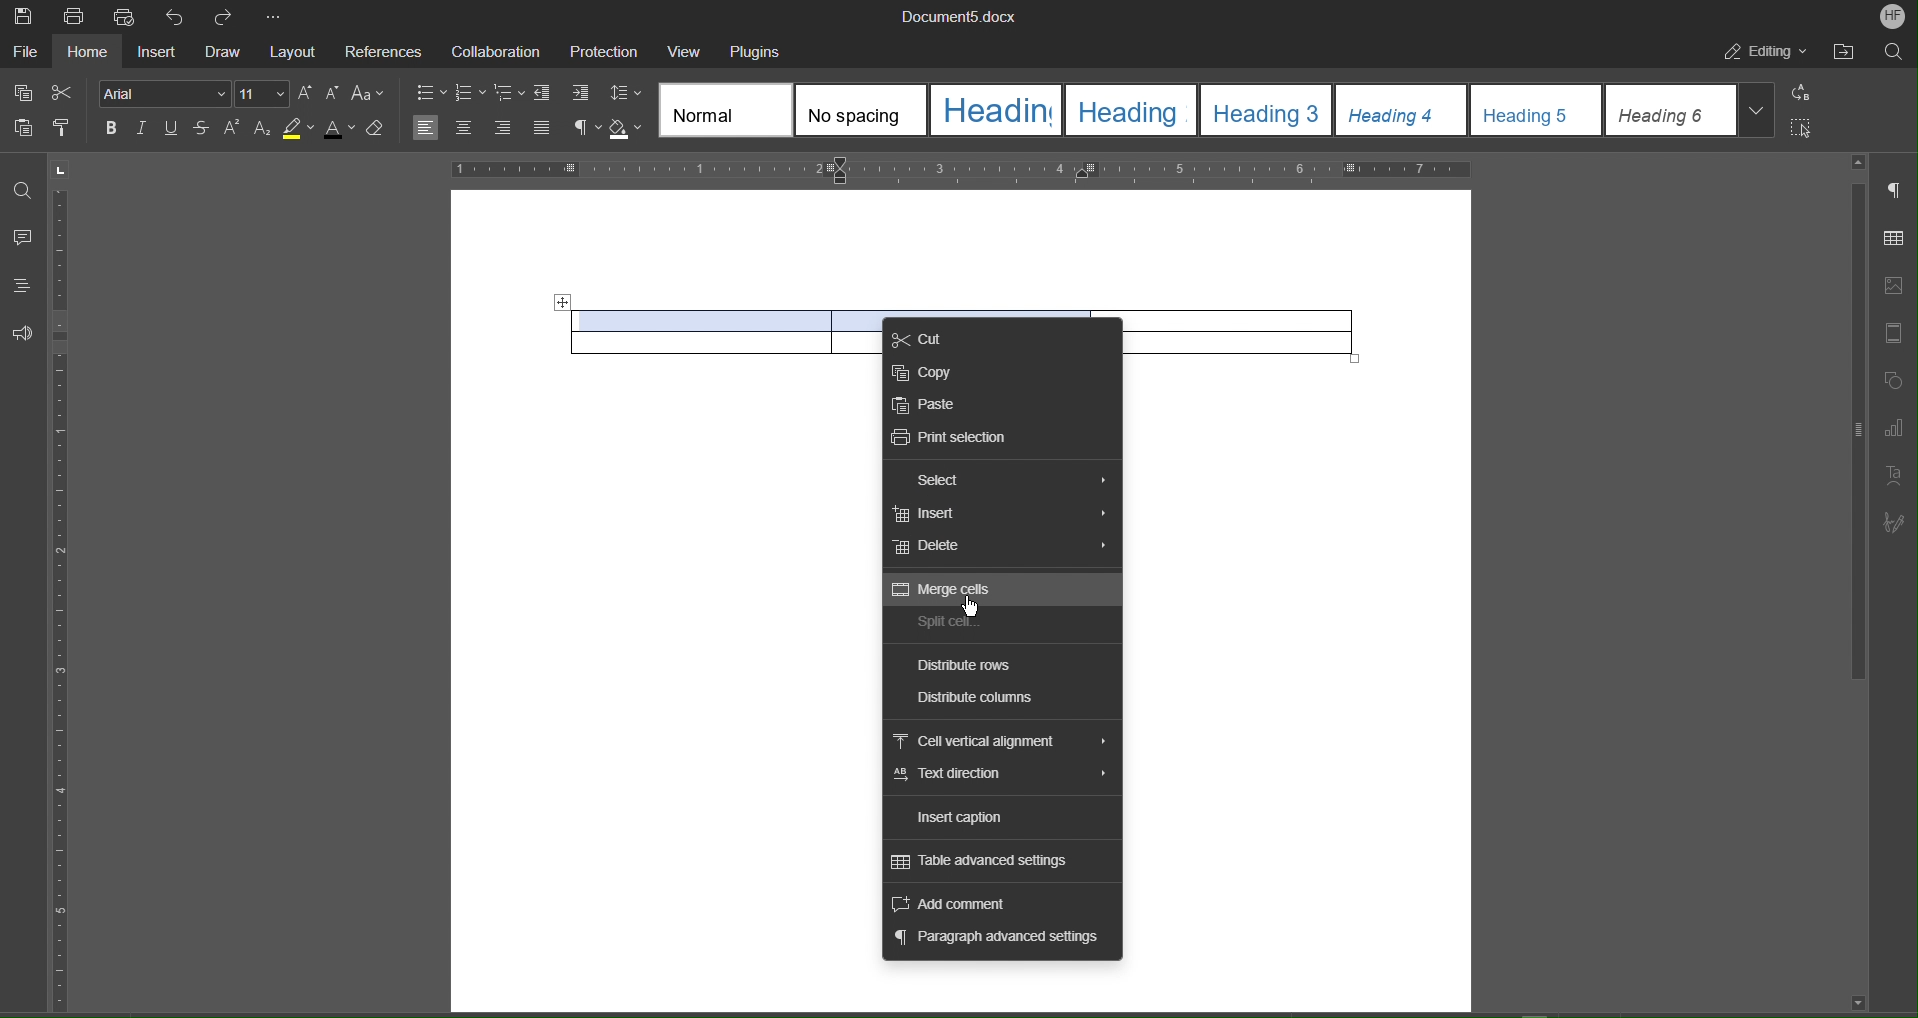  What do you see at coordinates (64, 90) in the screenshot?
I see `Cut` at bounding box center [64, 90].